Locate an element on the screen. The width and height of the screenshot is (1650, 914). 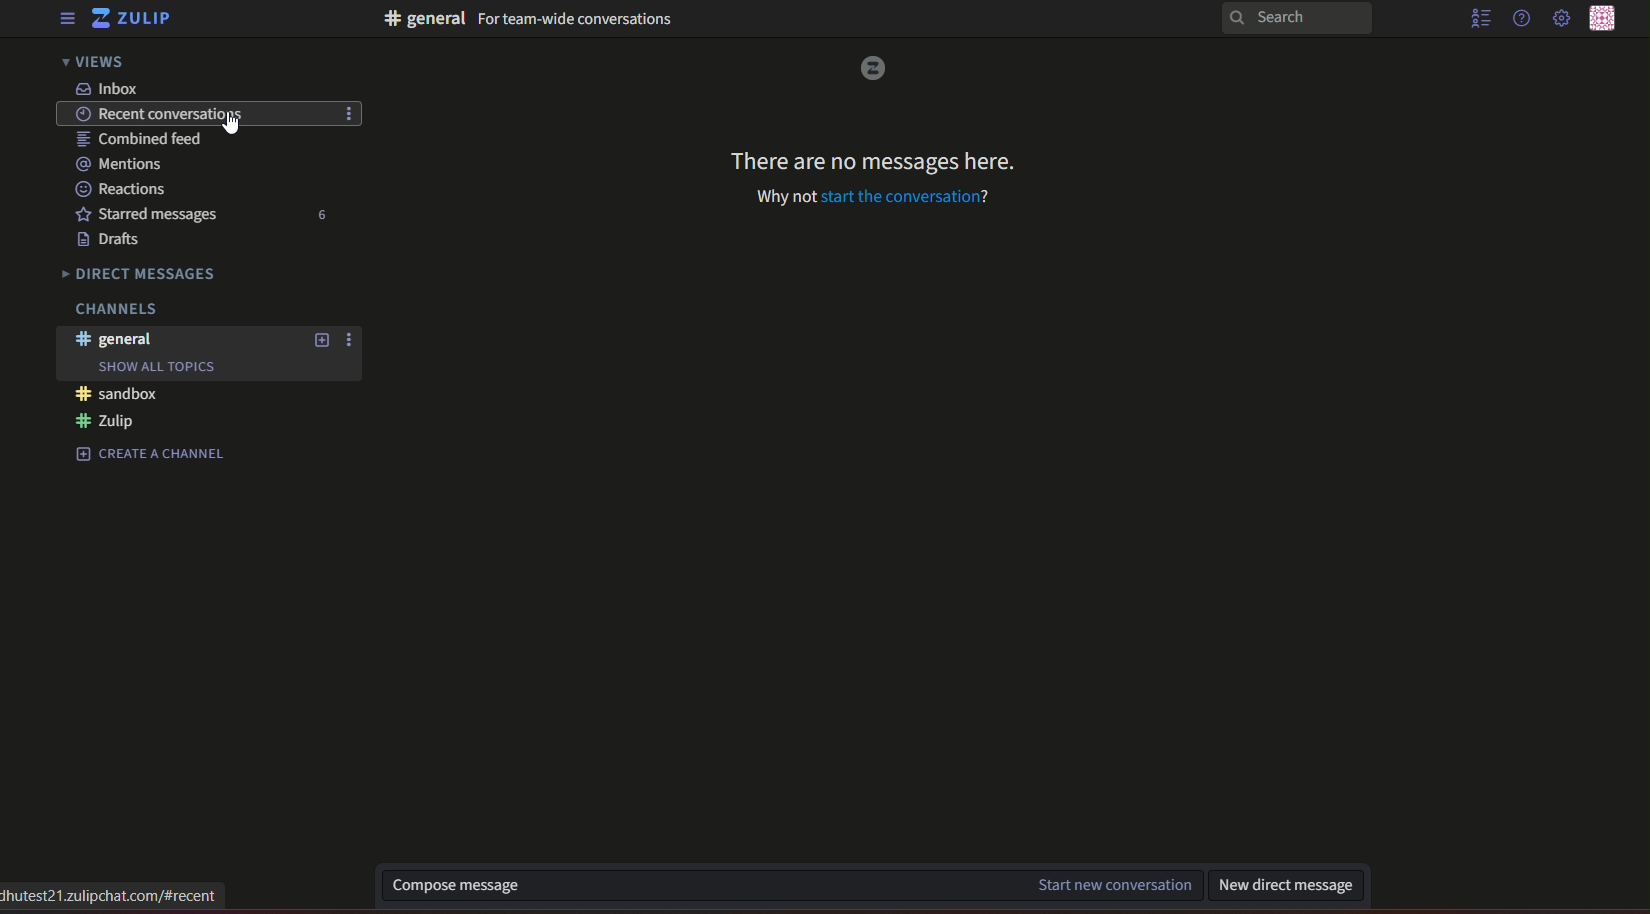
why not is located at coordinates (783, 195).